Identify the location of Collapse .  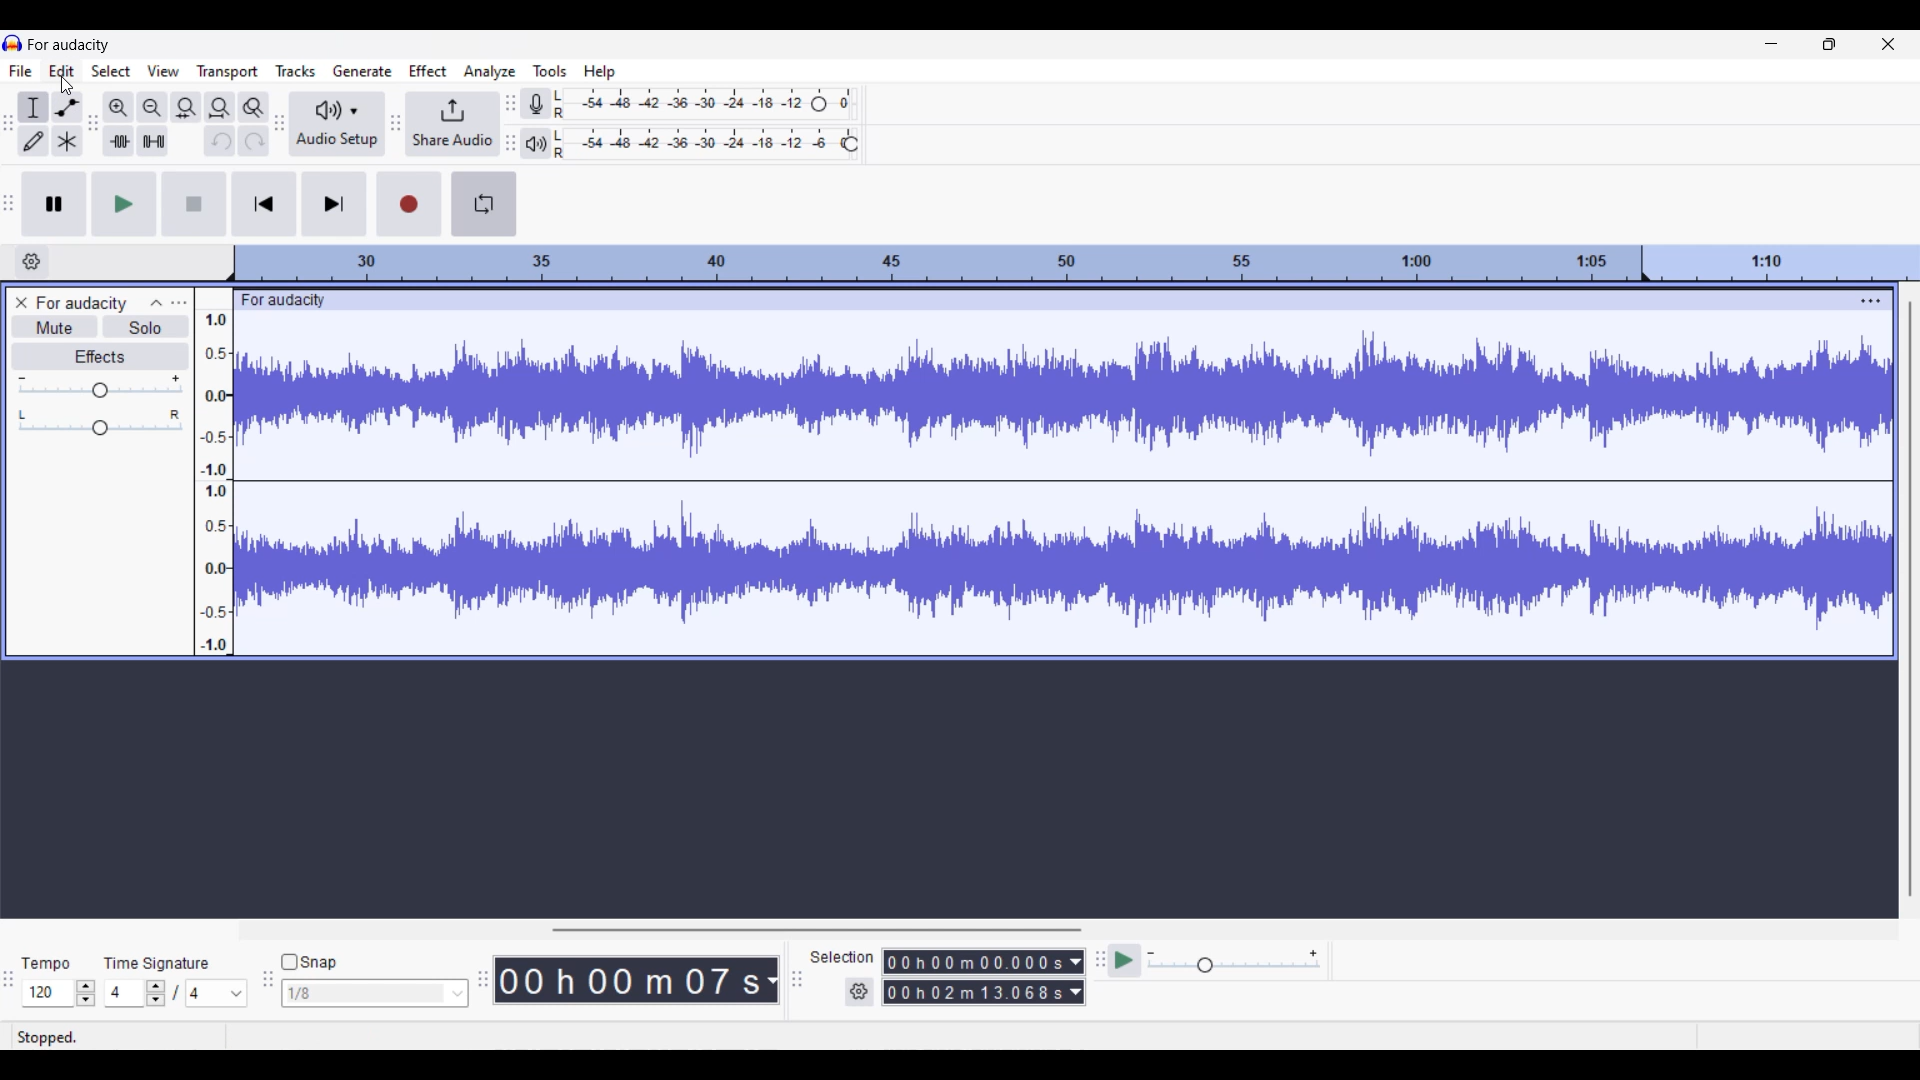
(156, 303).